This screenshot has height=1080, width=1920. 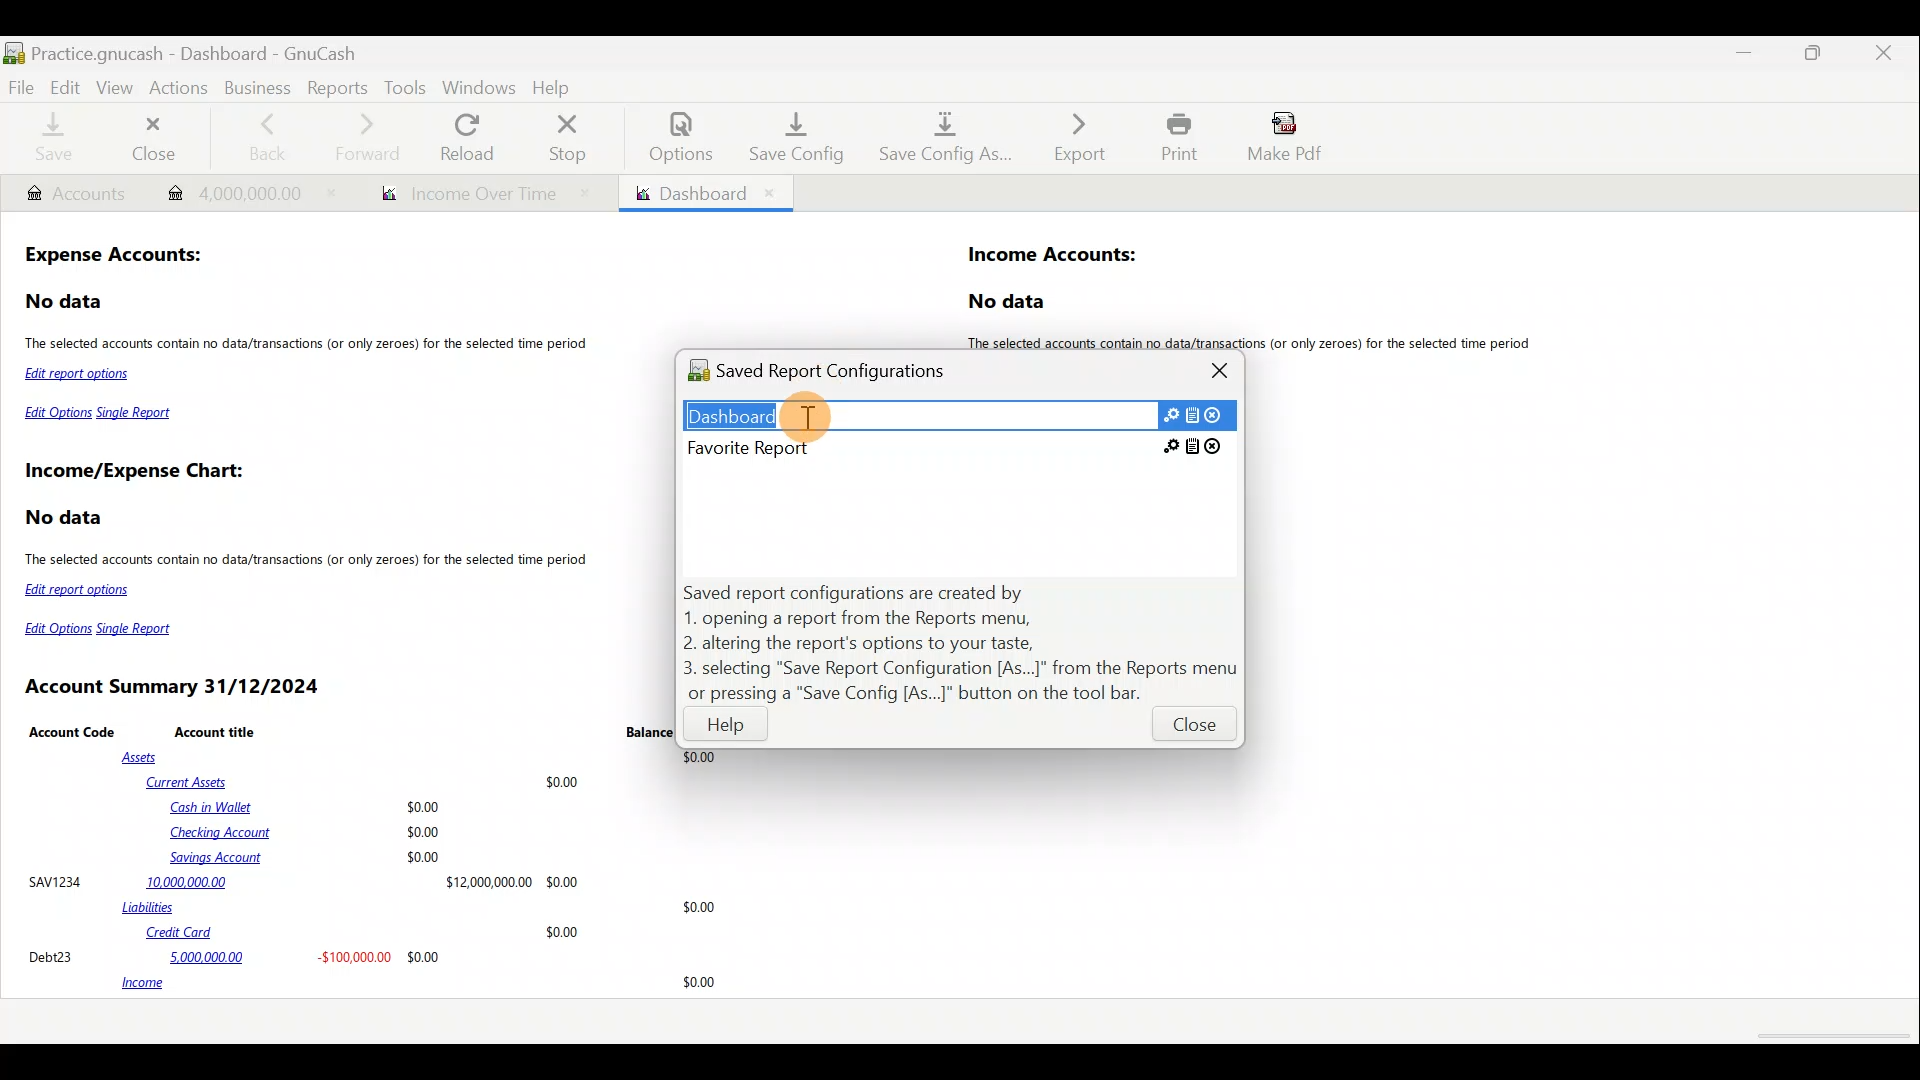 I want to click on Close, so click(x=1222, y=370).